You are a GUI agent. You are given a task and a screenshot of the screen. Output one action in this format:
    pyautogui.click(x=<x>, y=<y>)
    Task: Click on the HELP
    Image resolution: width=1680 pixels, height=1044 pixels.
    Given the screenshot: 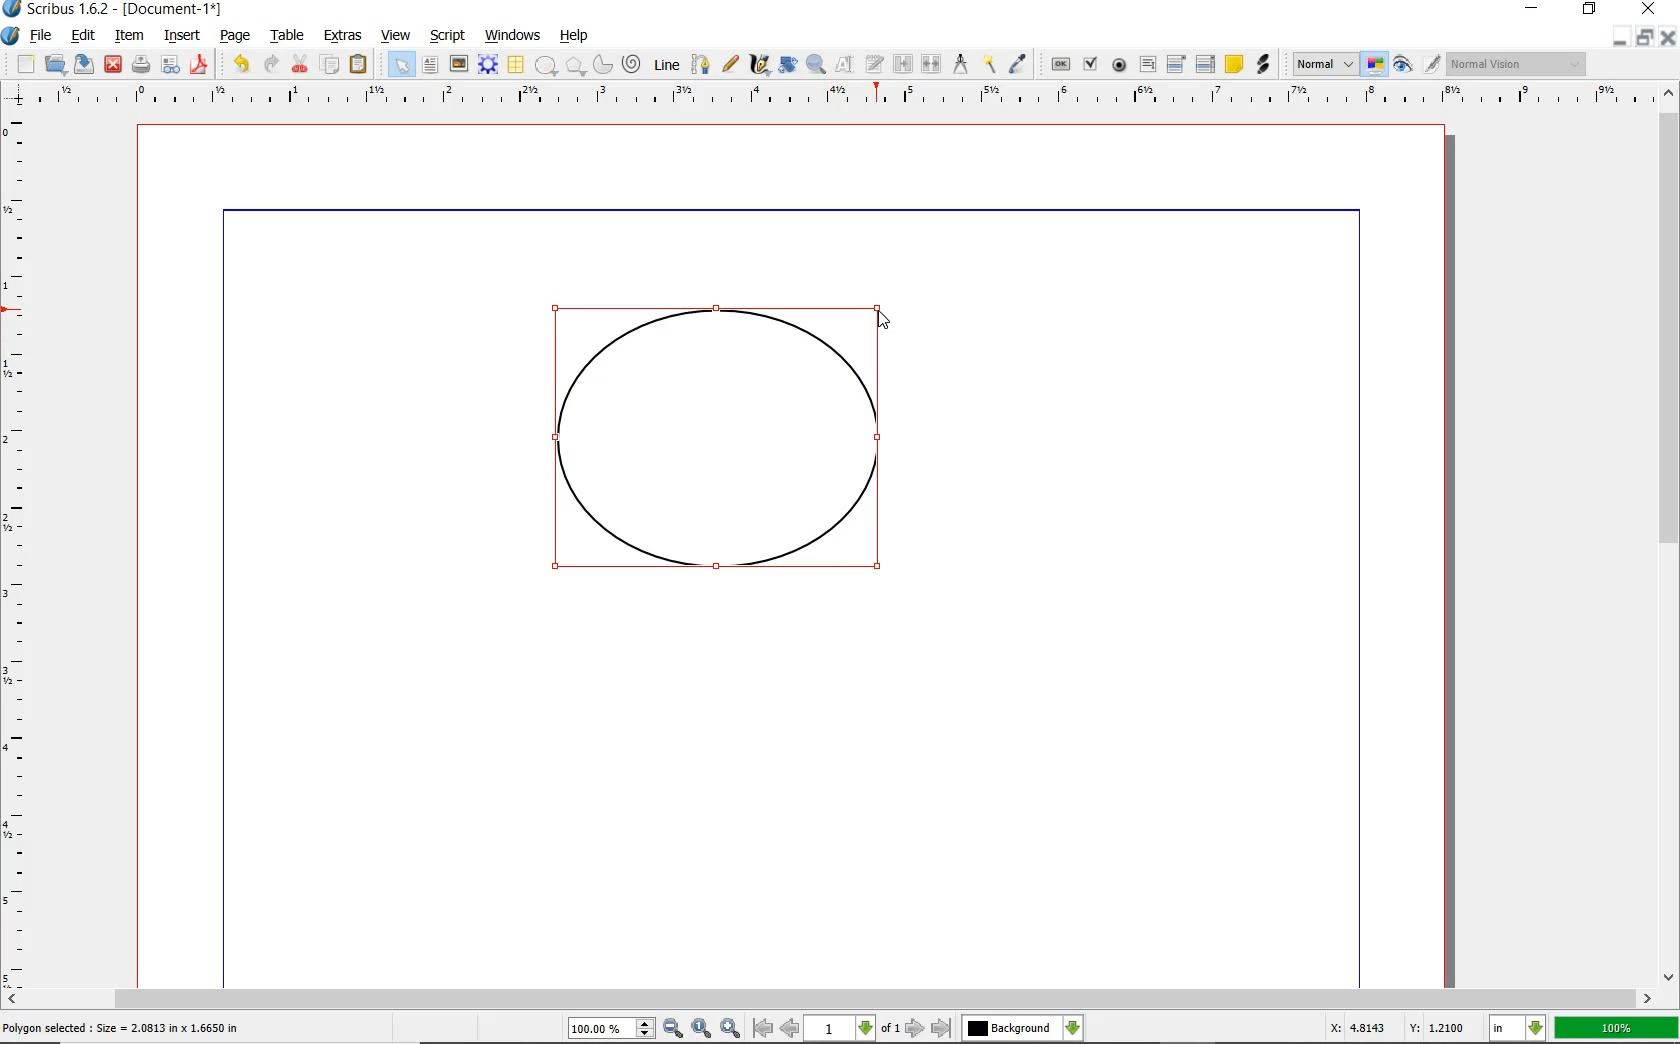 What is the action you would take?
    pyautogui.click(x=578, y=34)
    